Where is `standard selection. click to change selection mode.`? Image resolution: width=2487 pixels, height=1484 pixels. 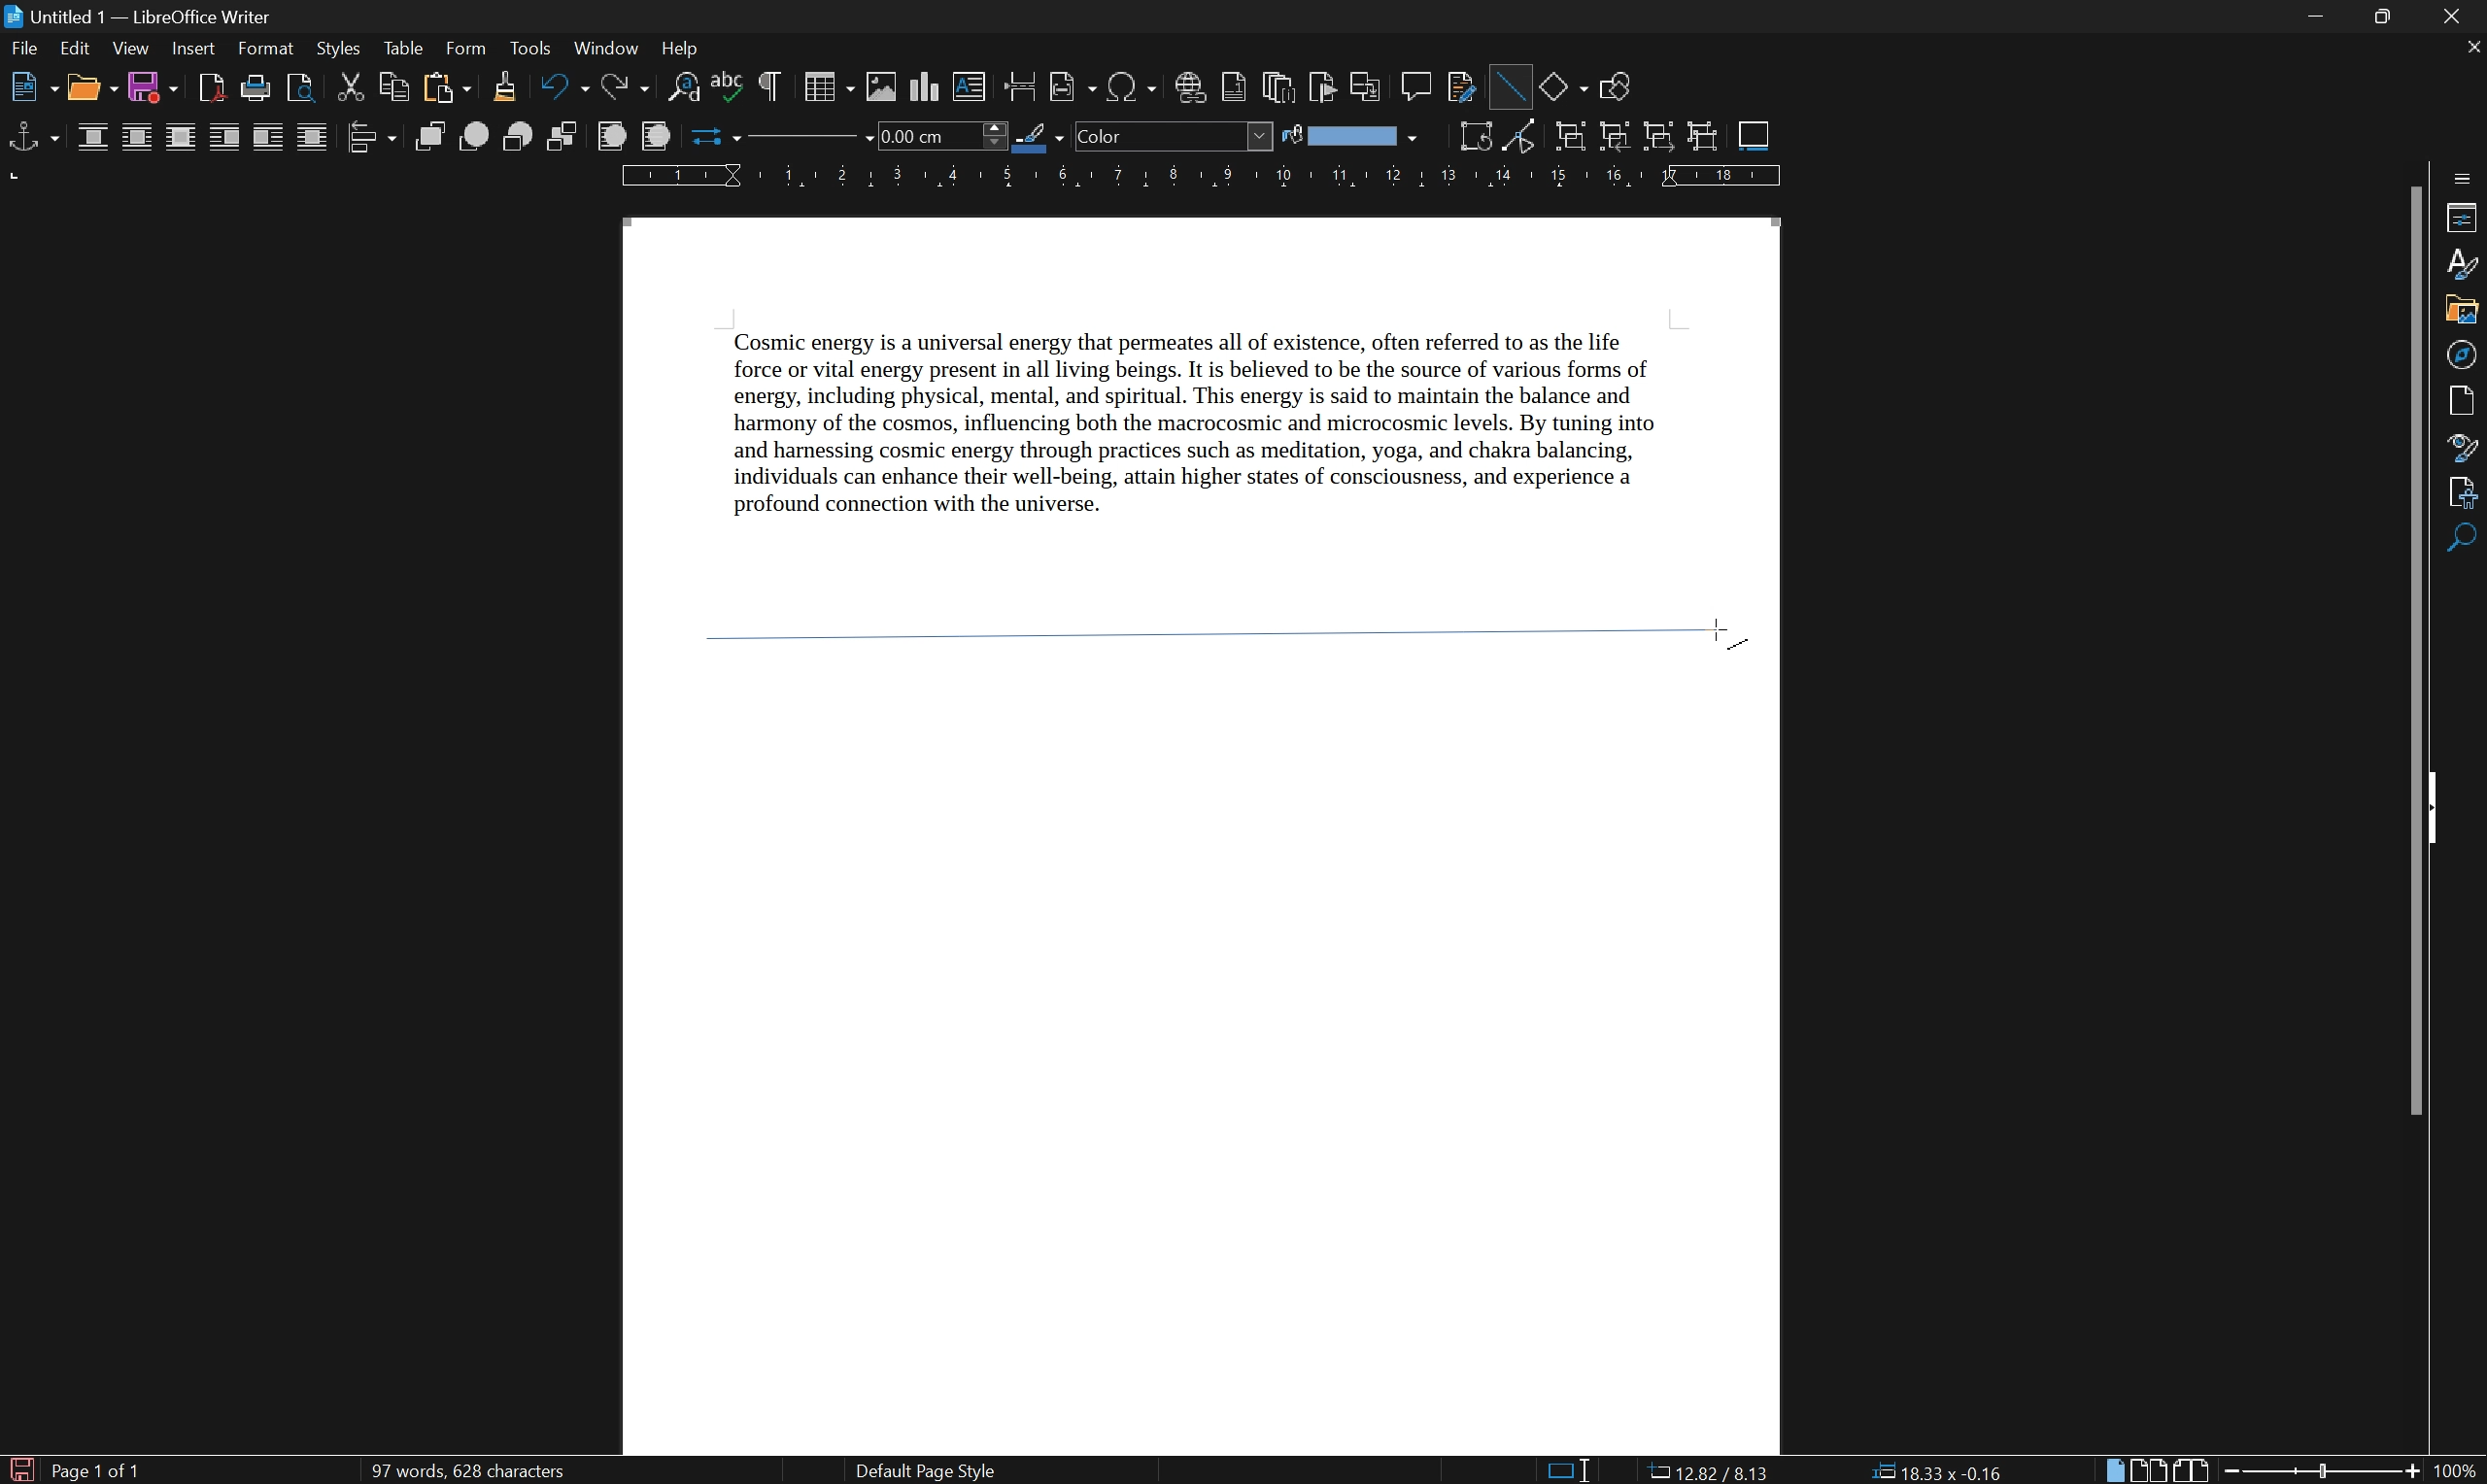 standard selection. click to change selection mode. is located at coordinates (1571, 1470).